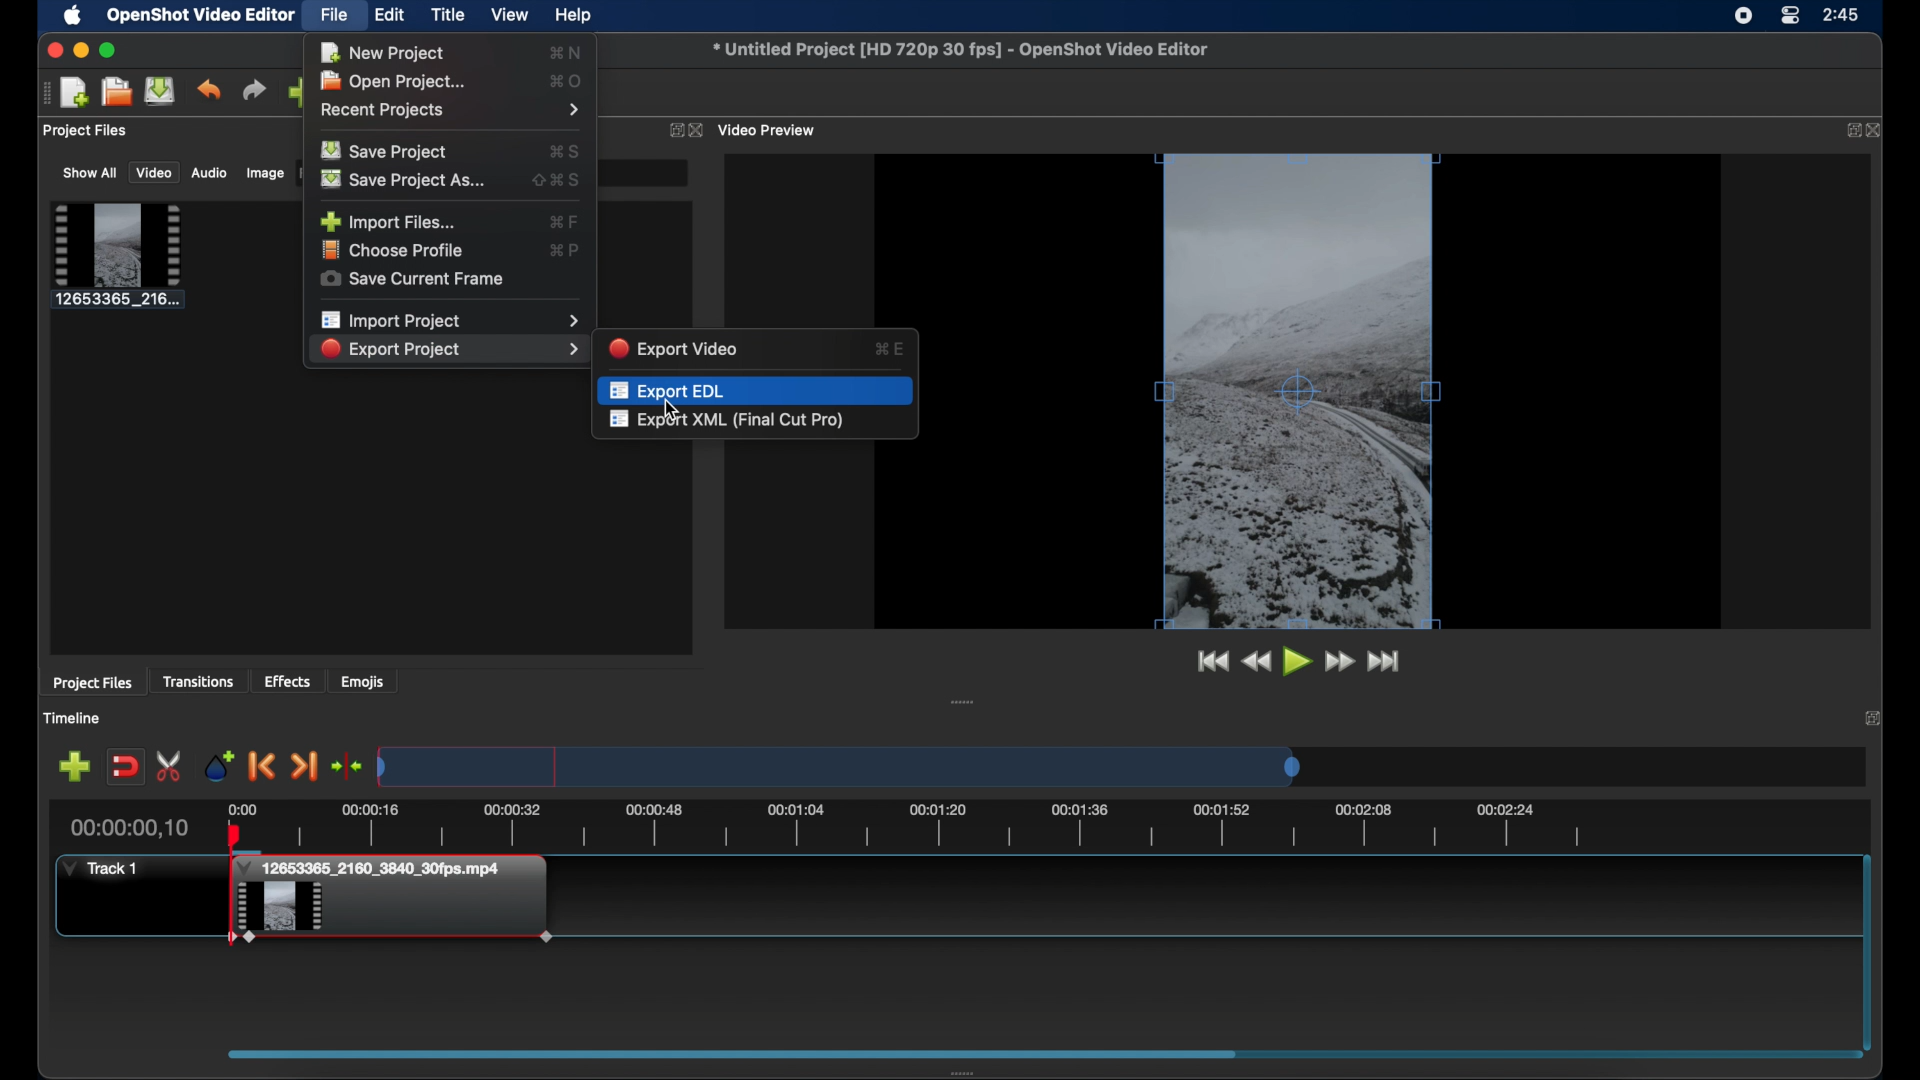 This screenshot has height=1080, width=1920. Describe the element at coordinates (770, 130) in the screenshot. I see `video preview` at that location.